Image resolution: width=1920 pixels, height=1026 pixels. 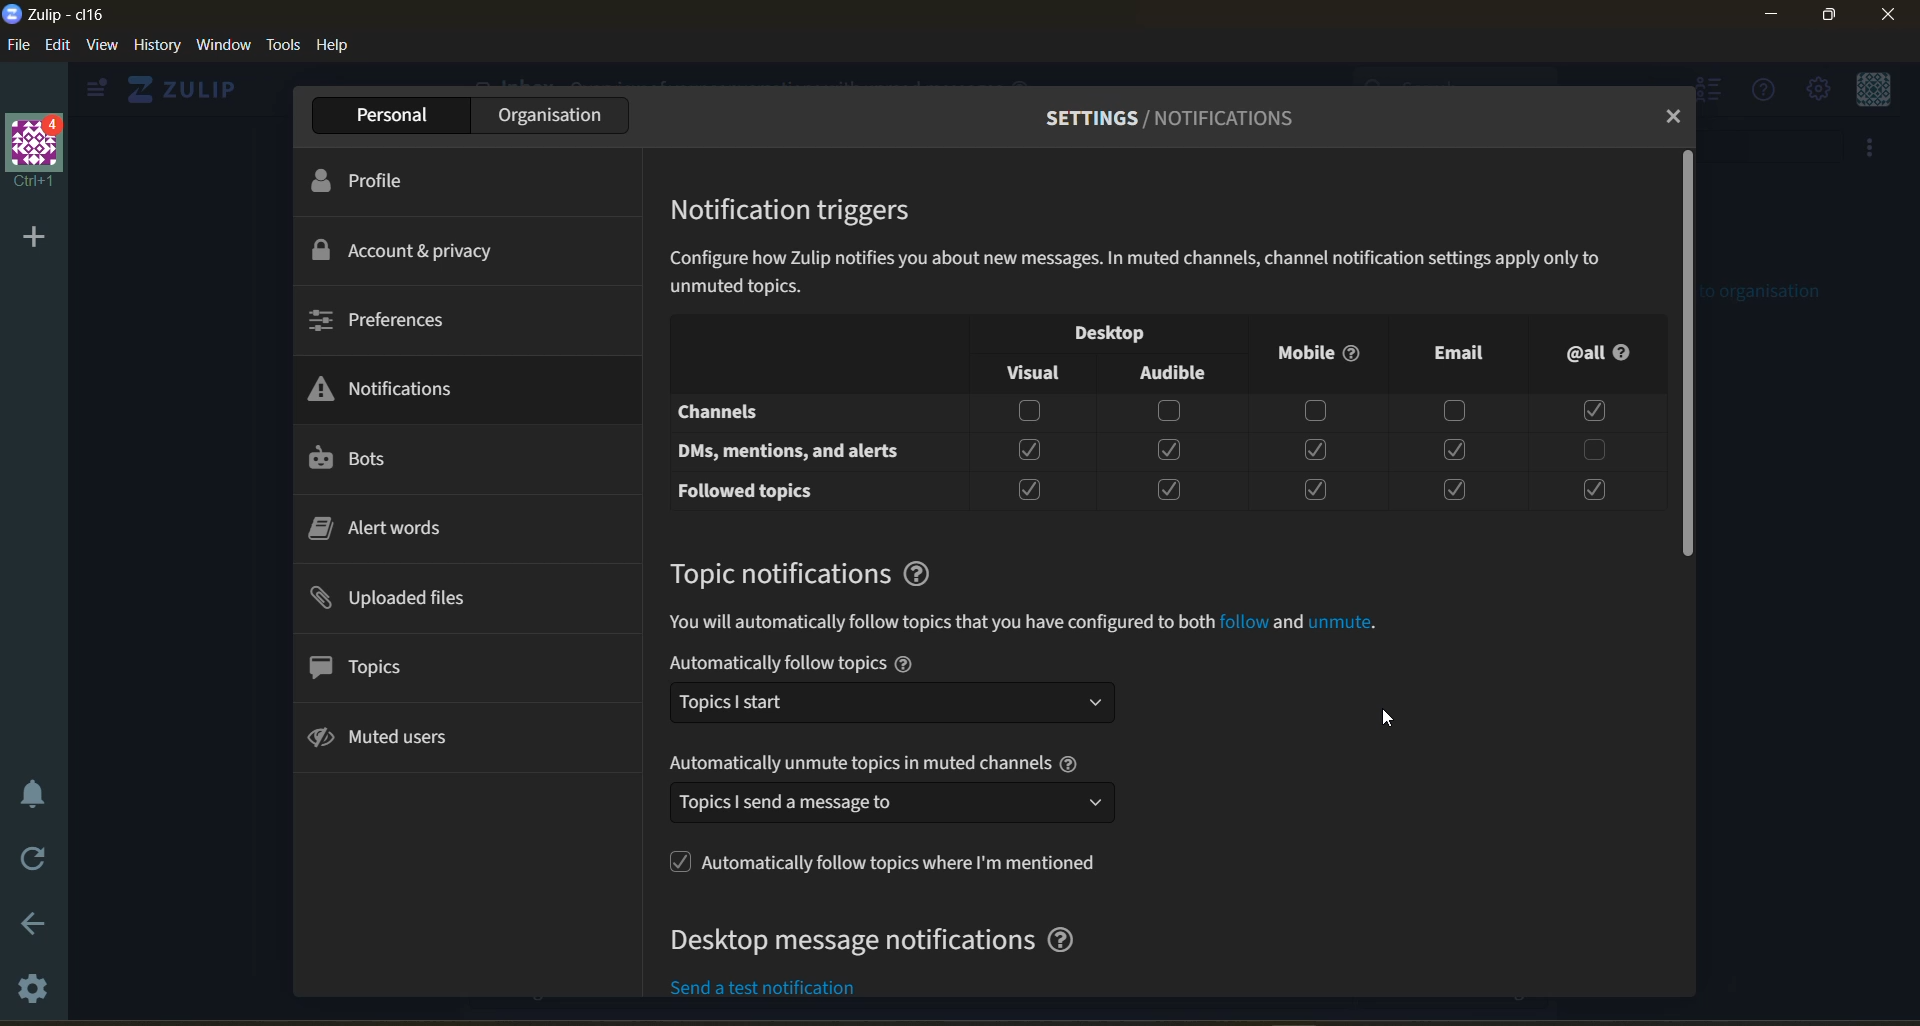 What do you see at coordinates (1458, 411) in the screenshot?
I see `Checkbox` at bounding box center [1458, 411].